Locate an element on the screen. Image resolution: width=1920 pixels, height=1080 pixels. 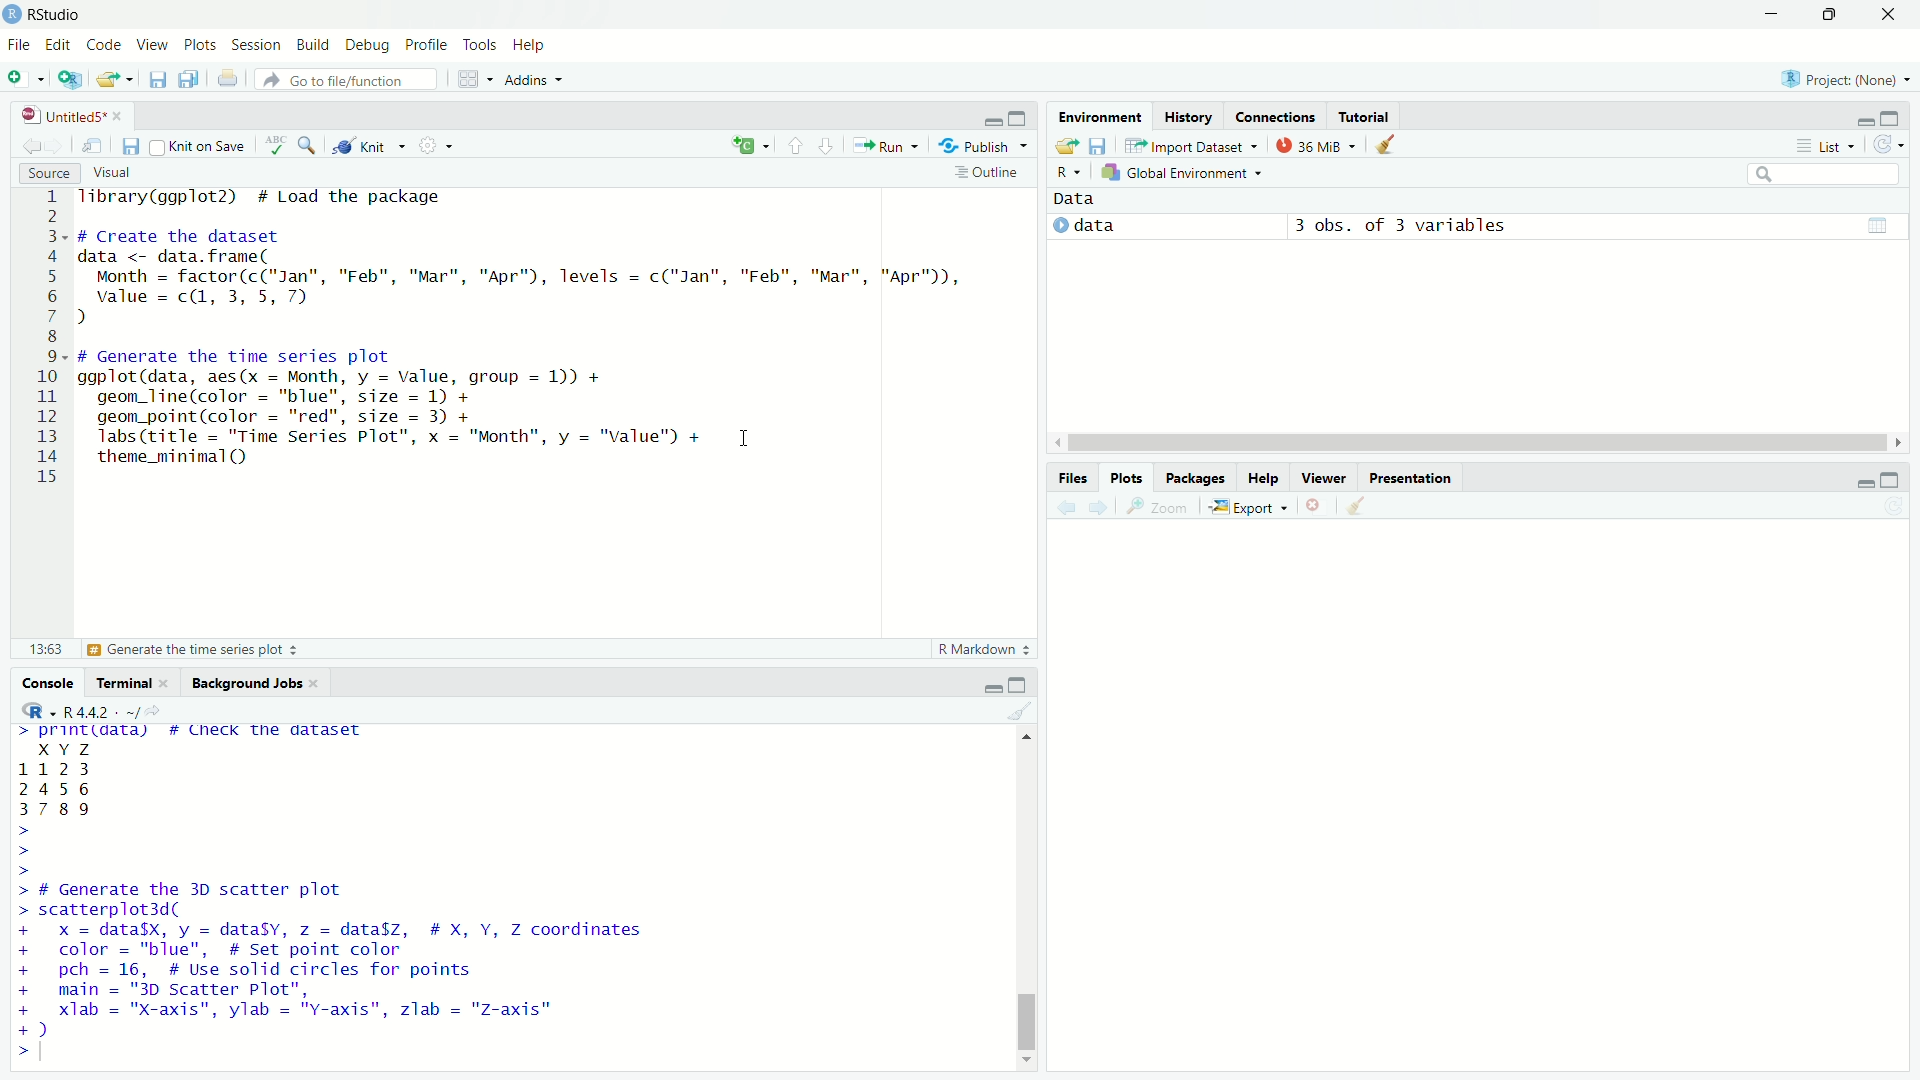
tutorial is located at coordinates (1366, 119).